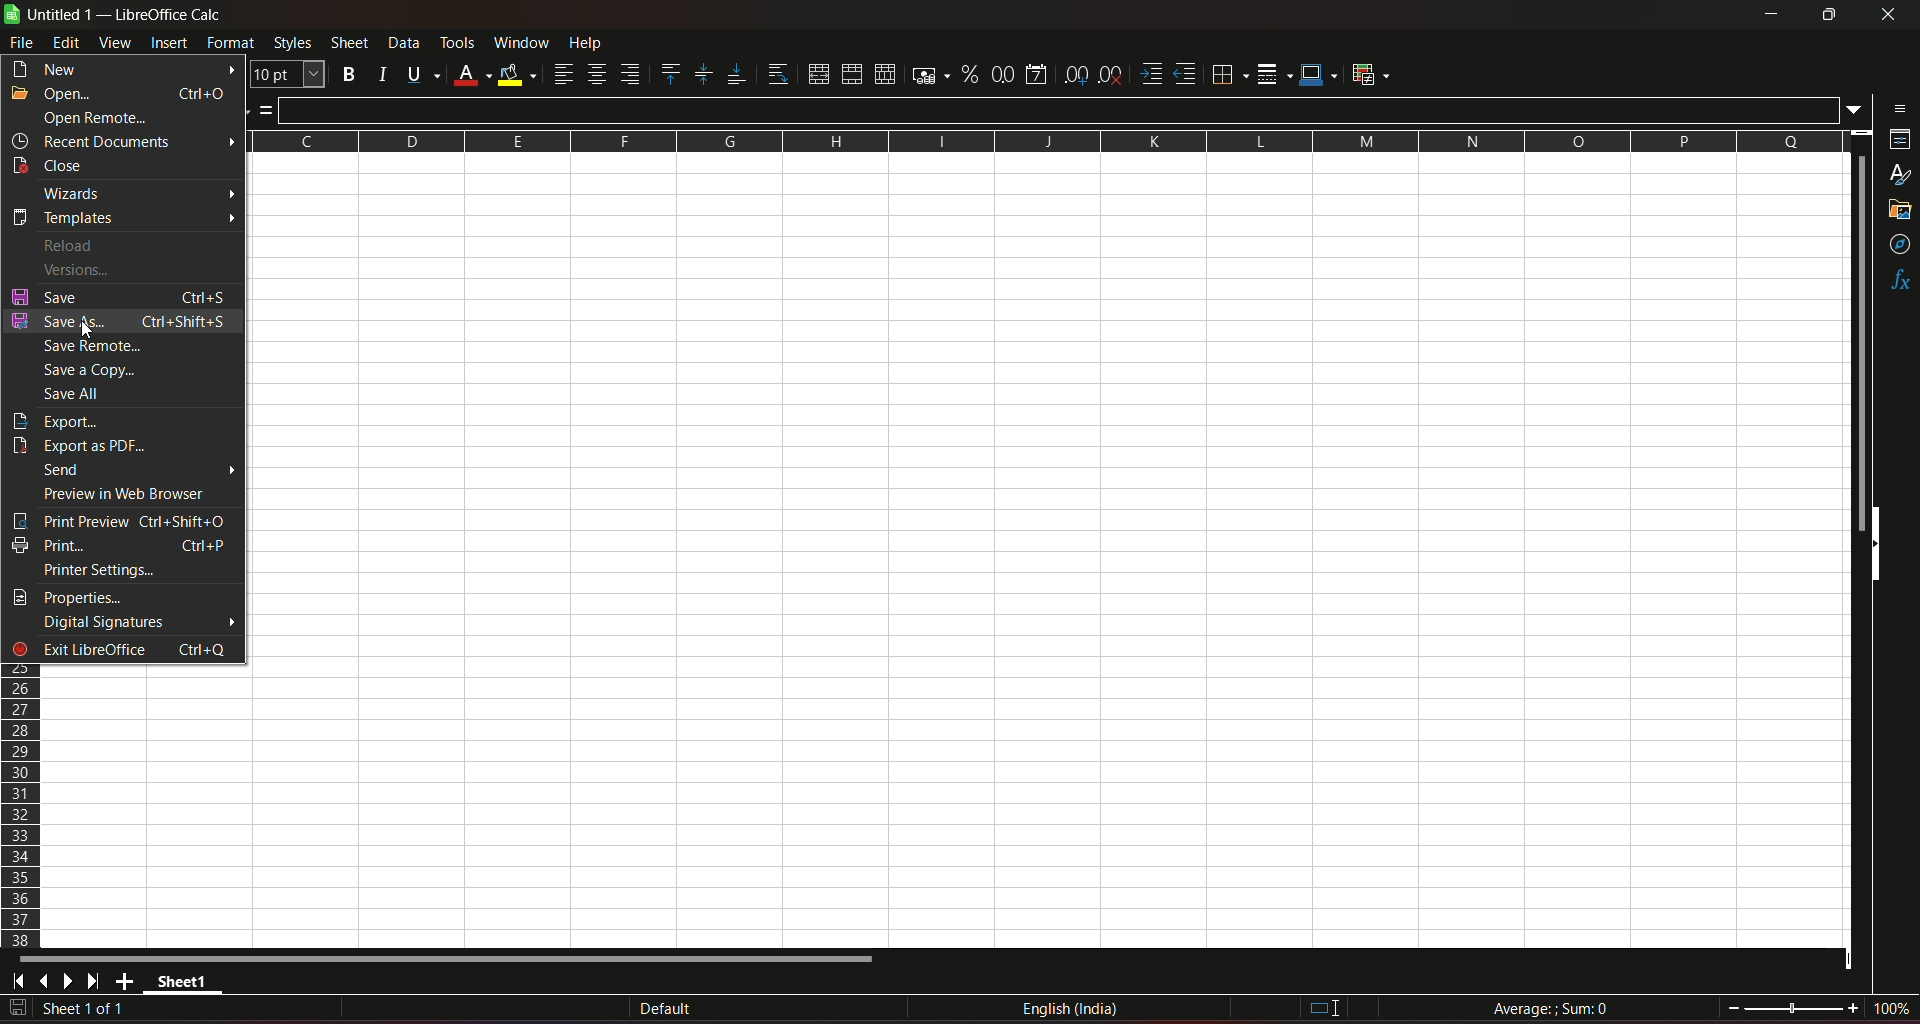  What do you see at coordinates (119, 296) in the screenshot?
I see `save` at bounding box center [119, 296].